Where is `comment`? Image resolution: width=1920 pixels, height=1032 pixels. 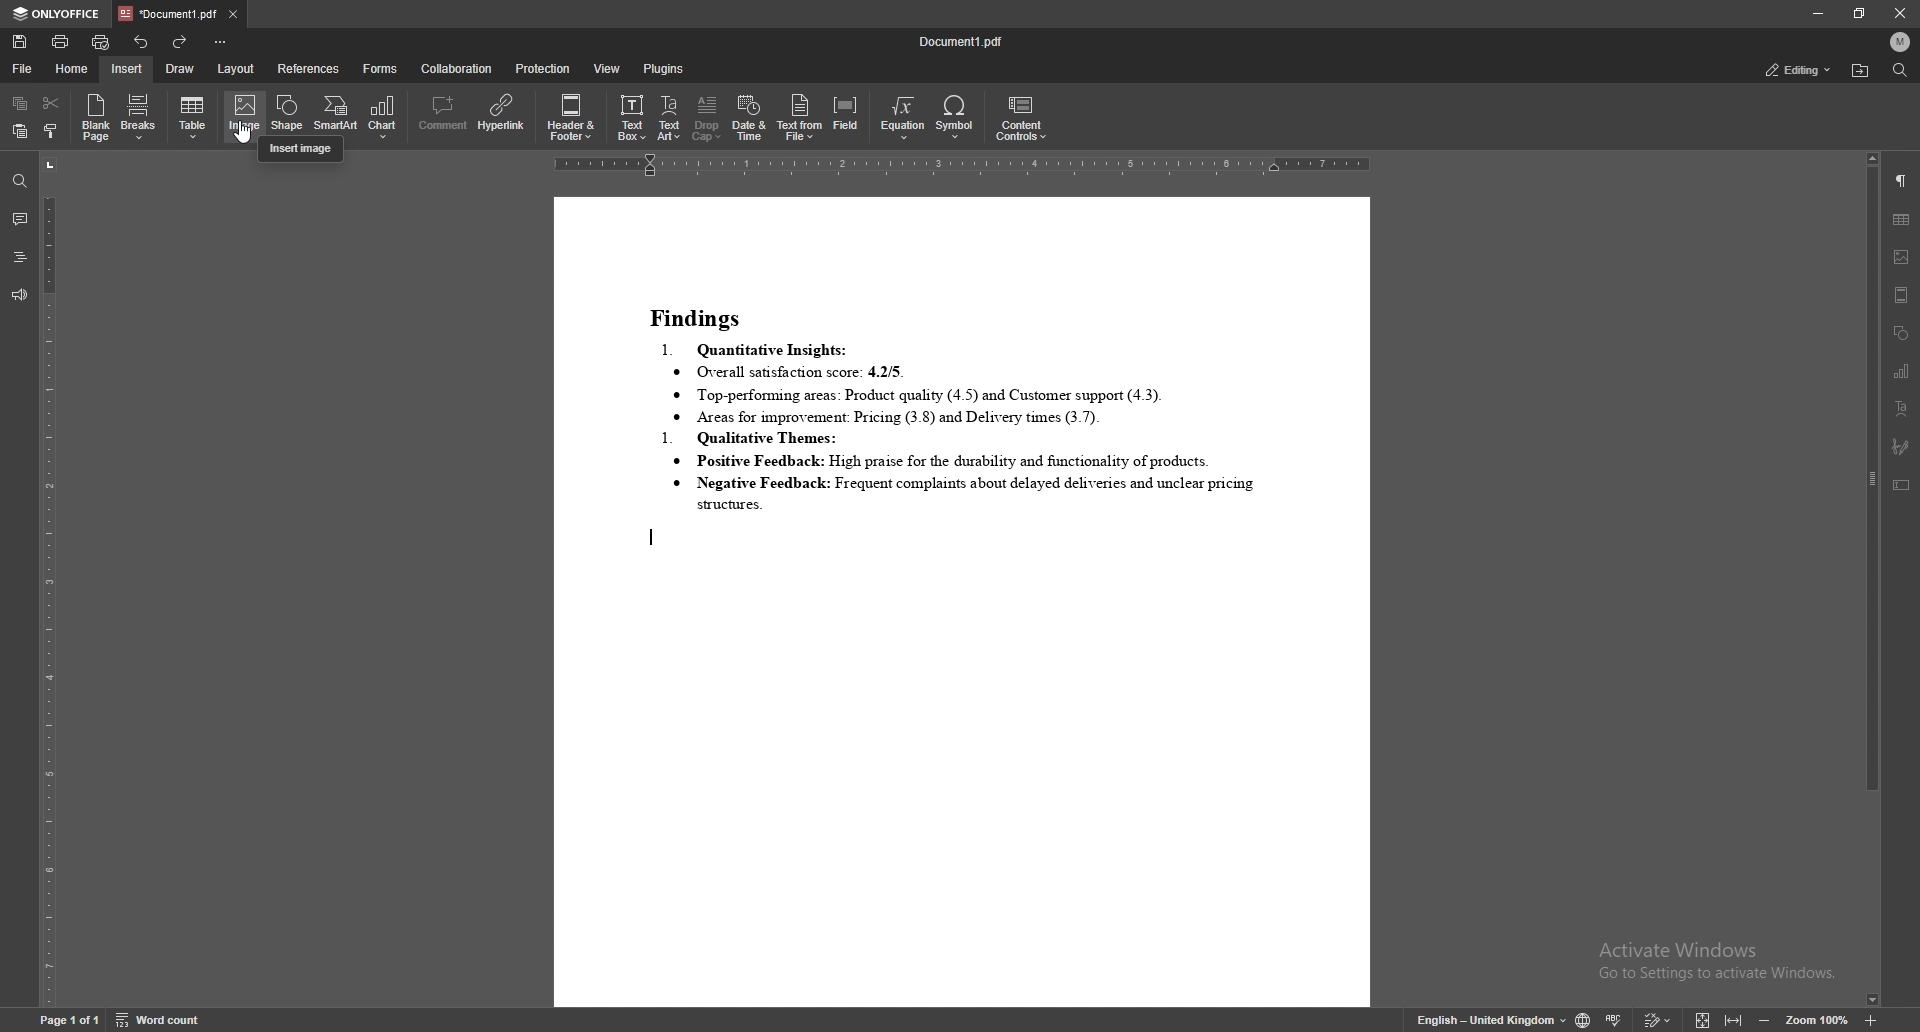
comment is located at coordinates (20, 221).